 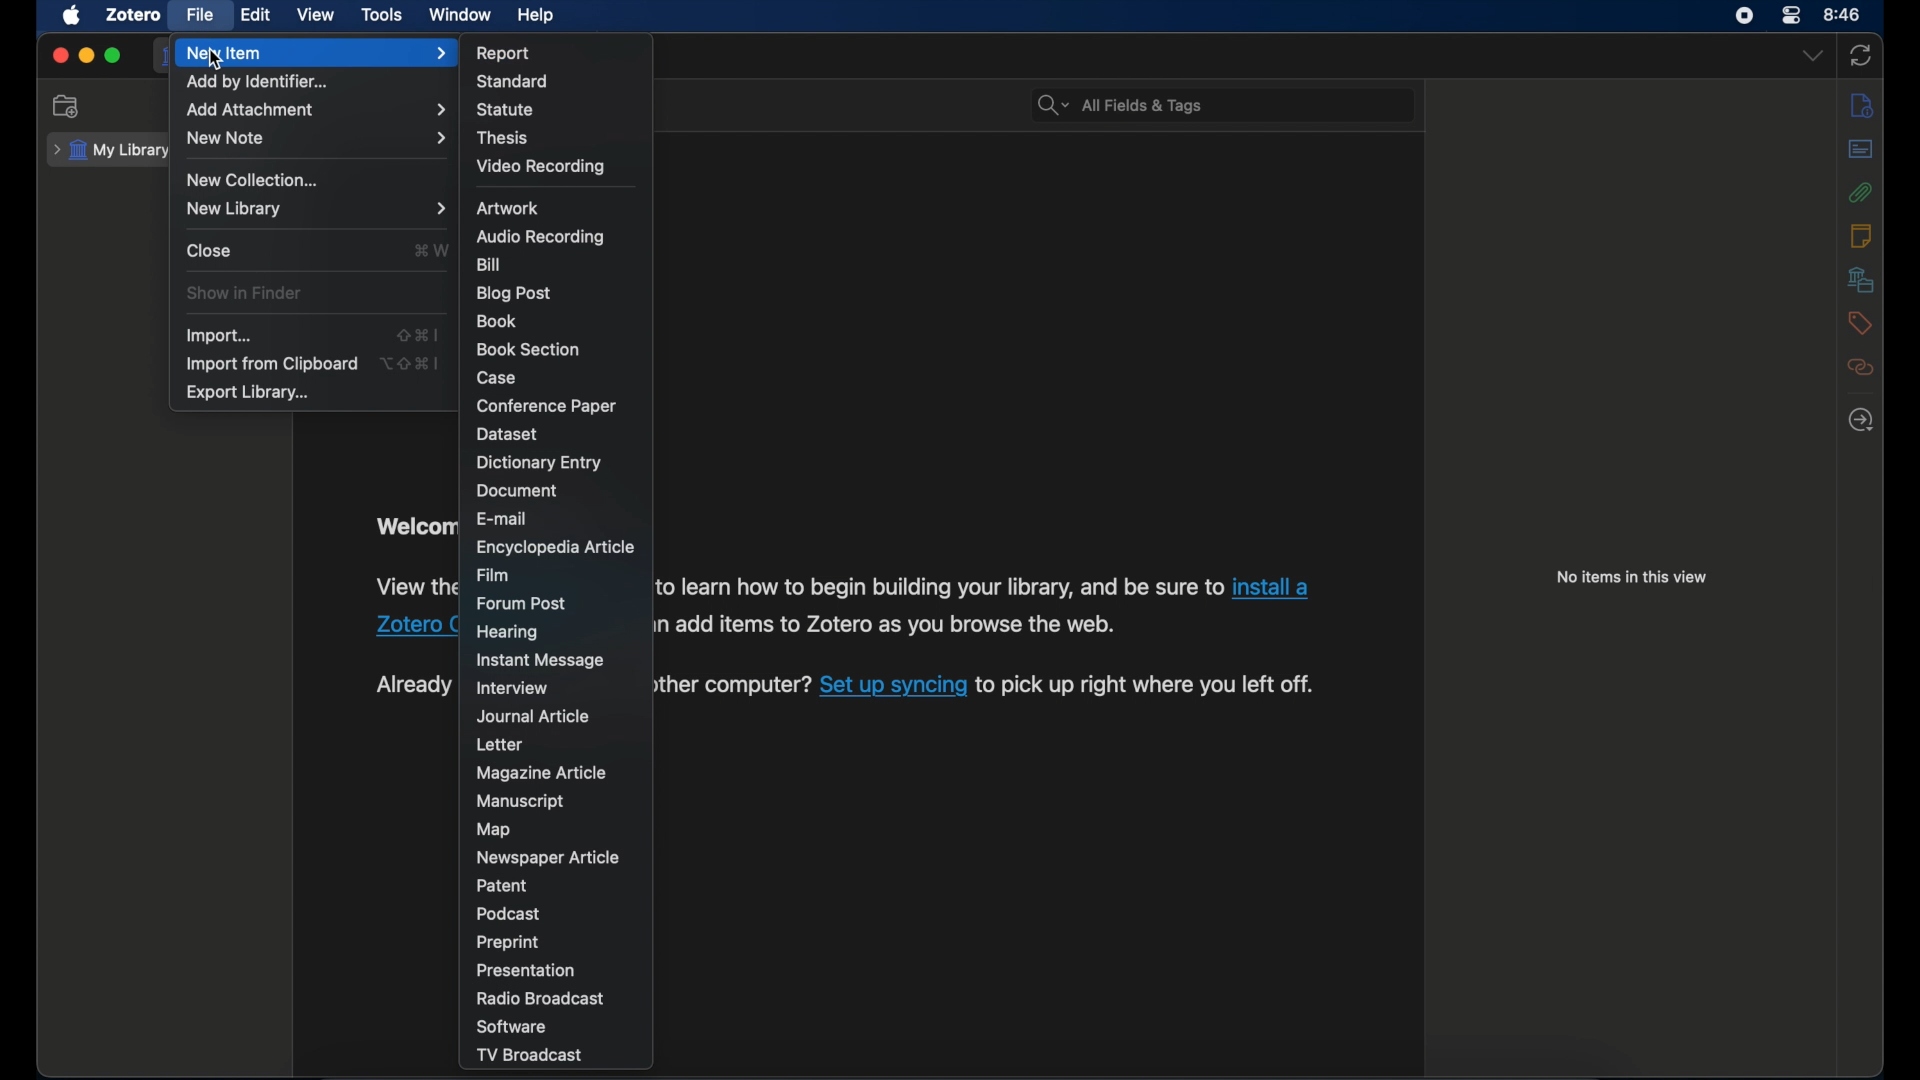 What do you see at coordinates (1860, 151) in the screenshot?
I see `abstract` at bounding box center [1860, 151].